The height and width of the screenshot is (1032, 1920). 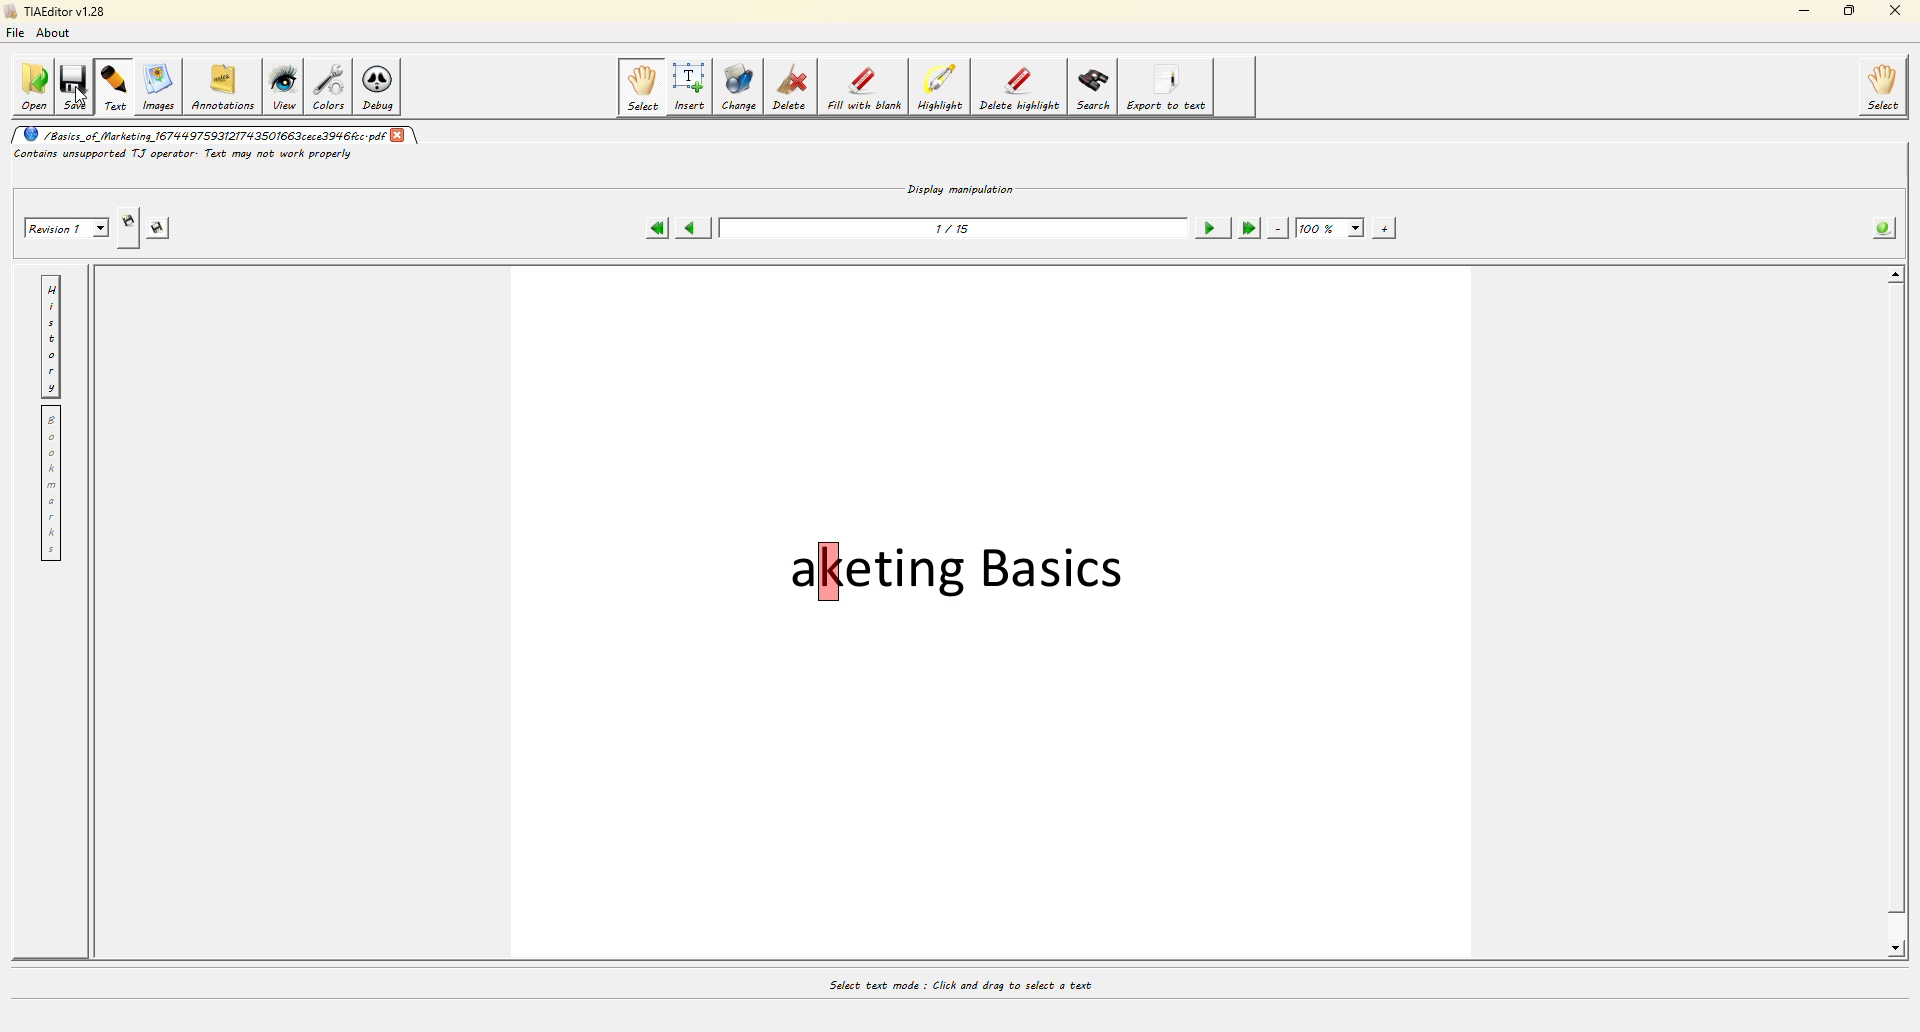 I want to click on images, so click(x=157, y=86).